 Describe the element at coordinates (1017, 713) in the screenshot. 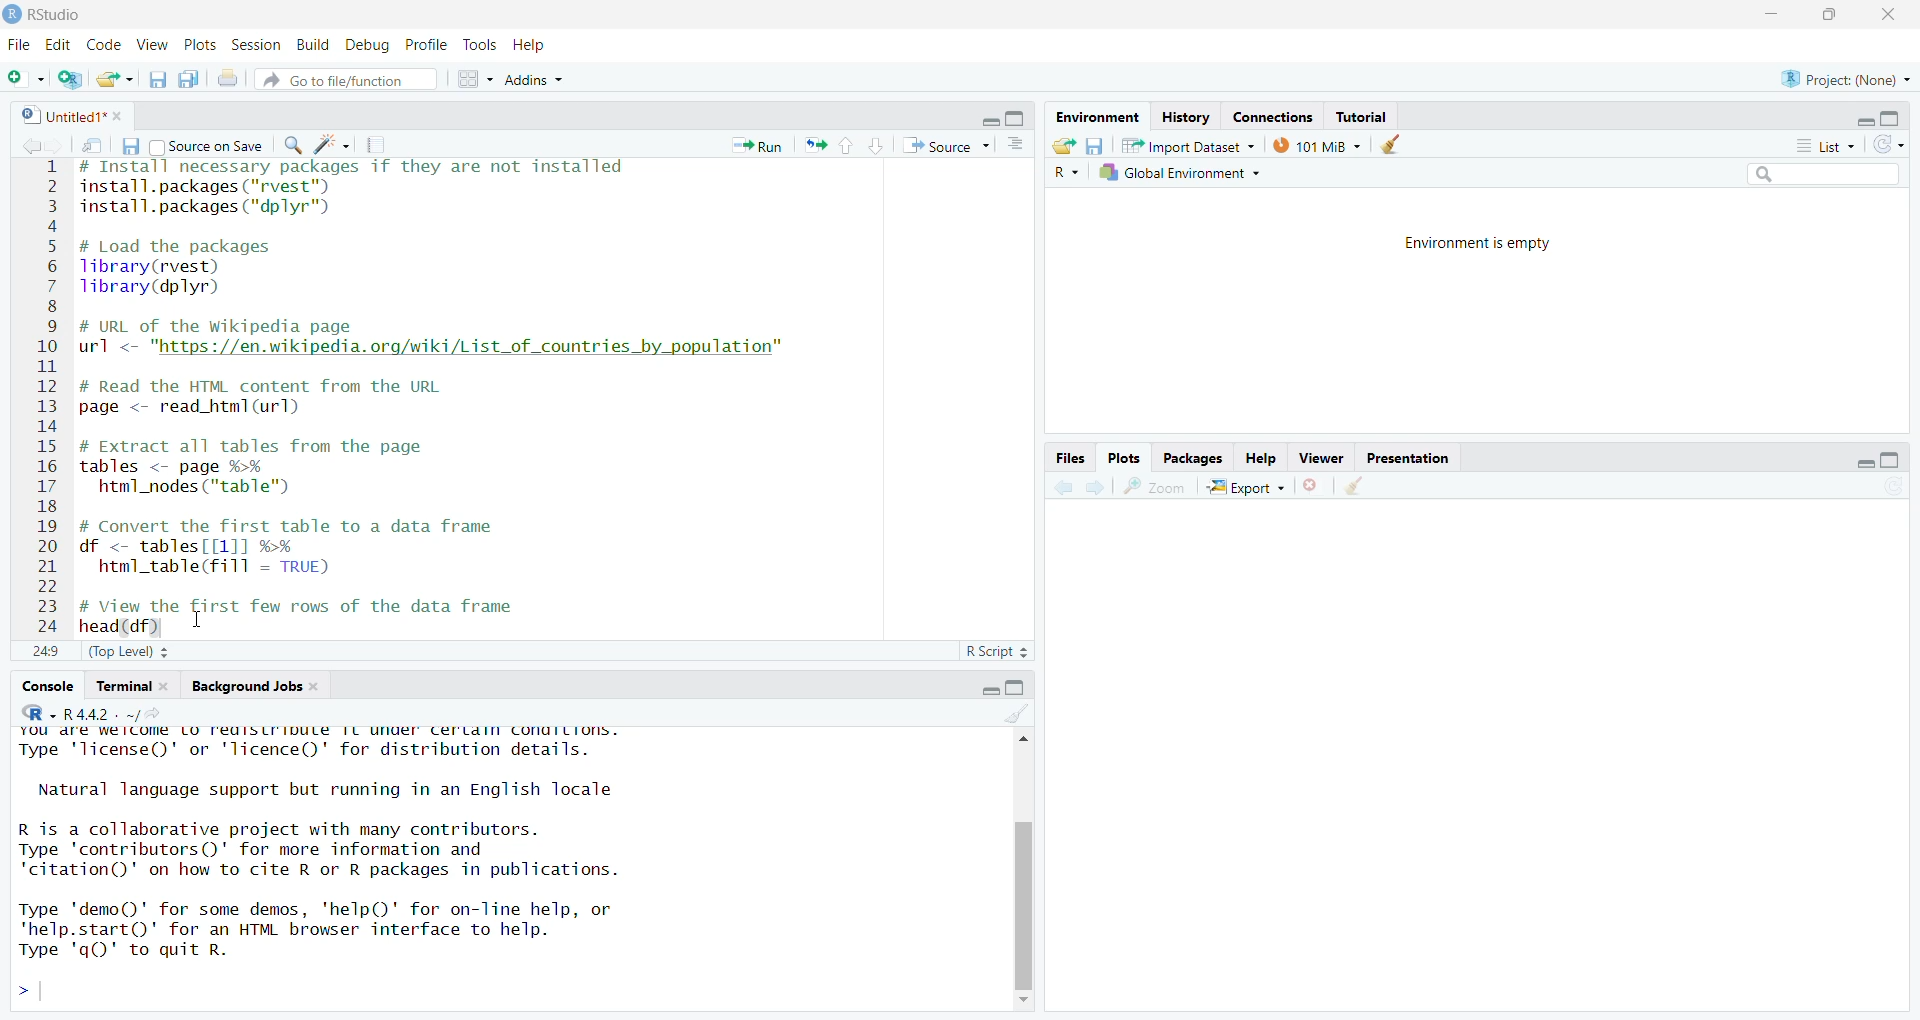

I see `clear` at that location.